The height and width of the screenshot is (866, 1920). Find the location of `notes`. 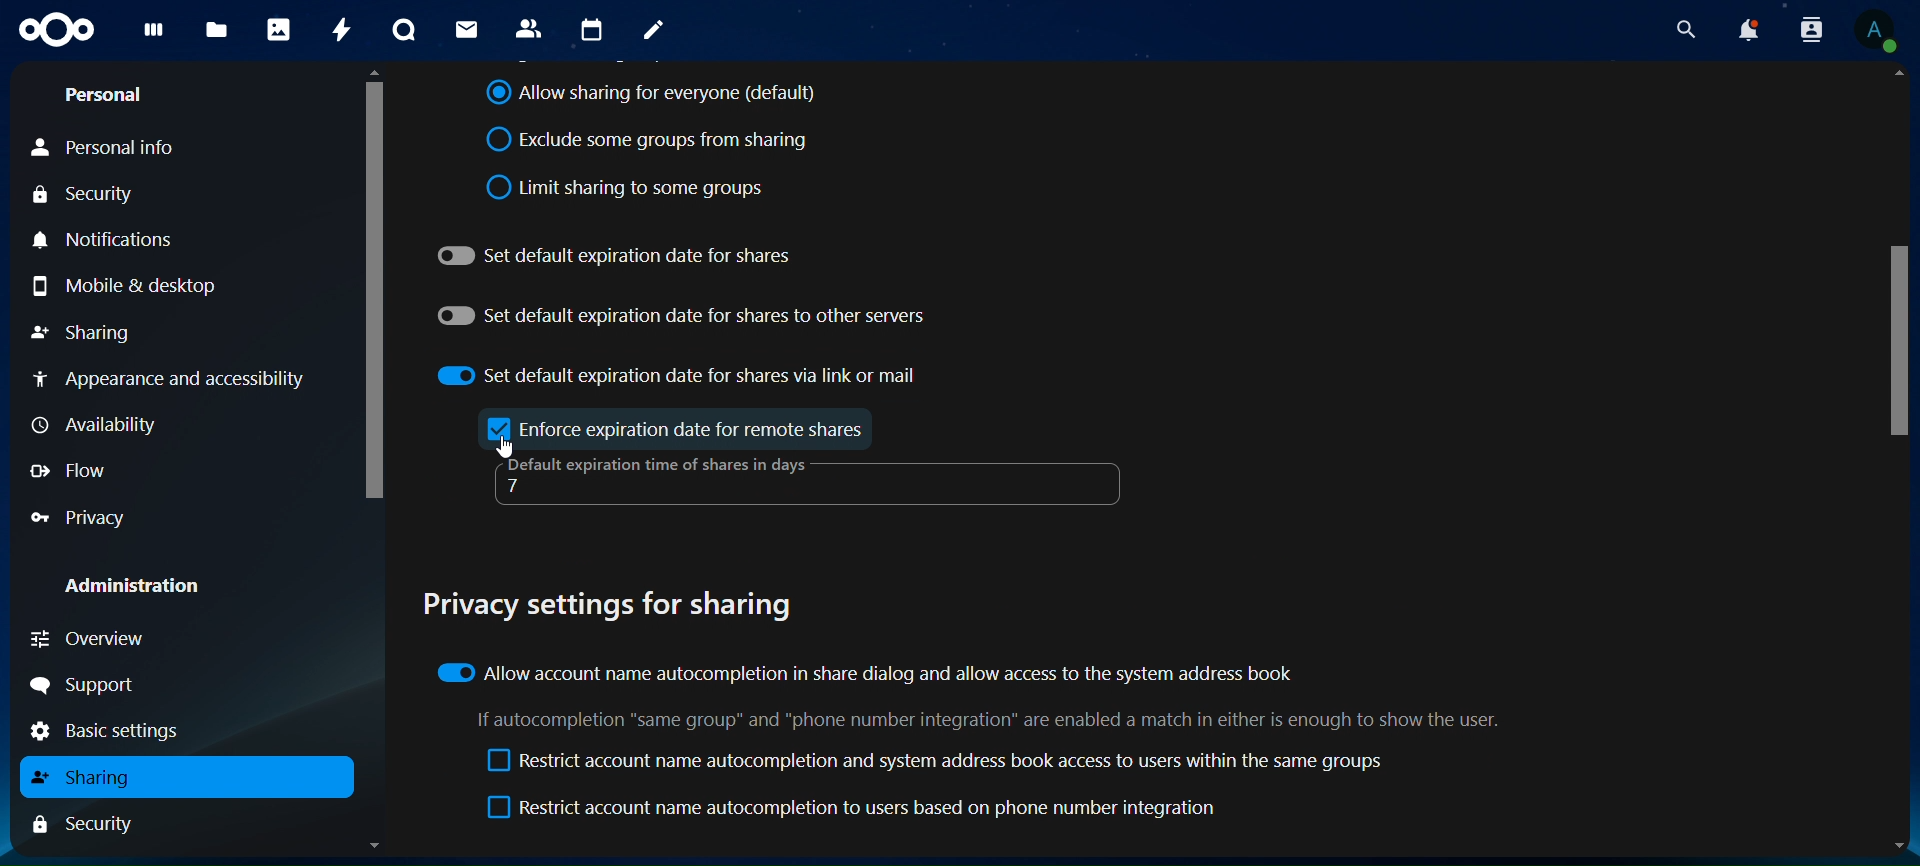

notes is located at coordinates (652, 32).